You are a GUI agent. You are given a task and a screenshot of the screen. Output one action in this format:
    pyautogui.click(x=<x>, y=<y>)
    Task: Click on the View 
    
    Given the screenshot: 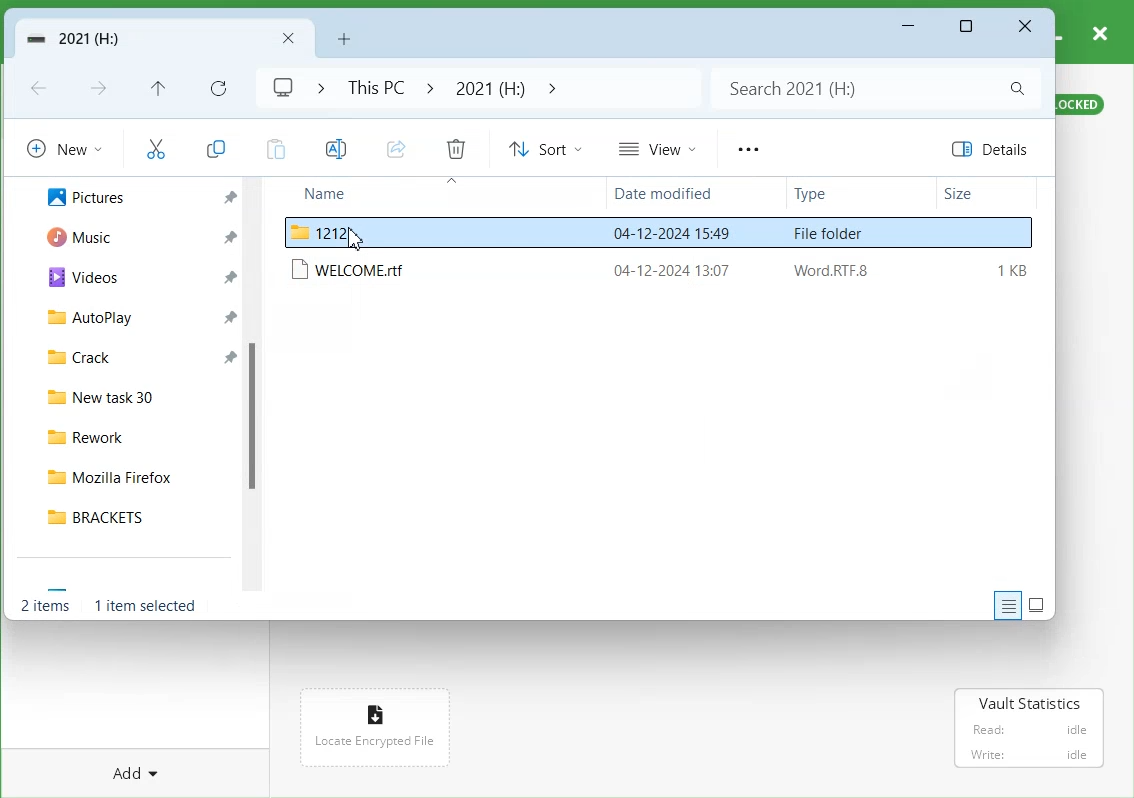 What is the action you would take?
    pyautogui.click(x=656, y=148)
    